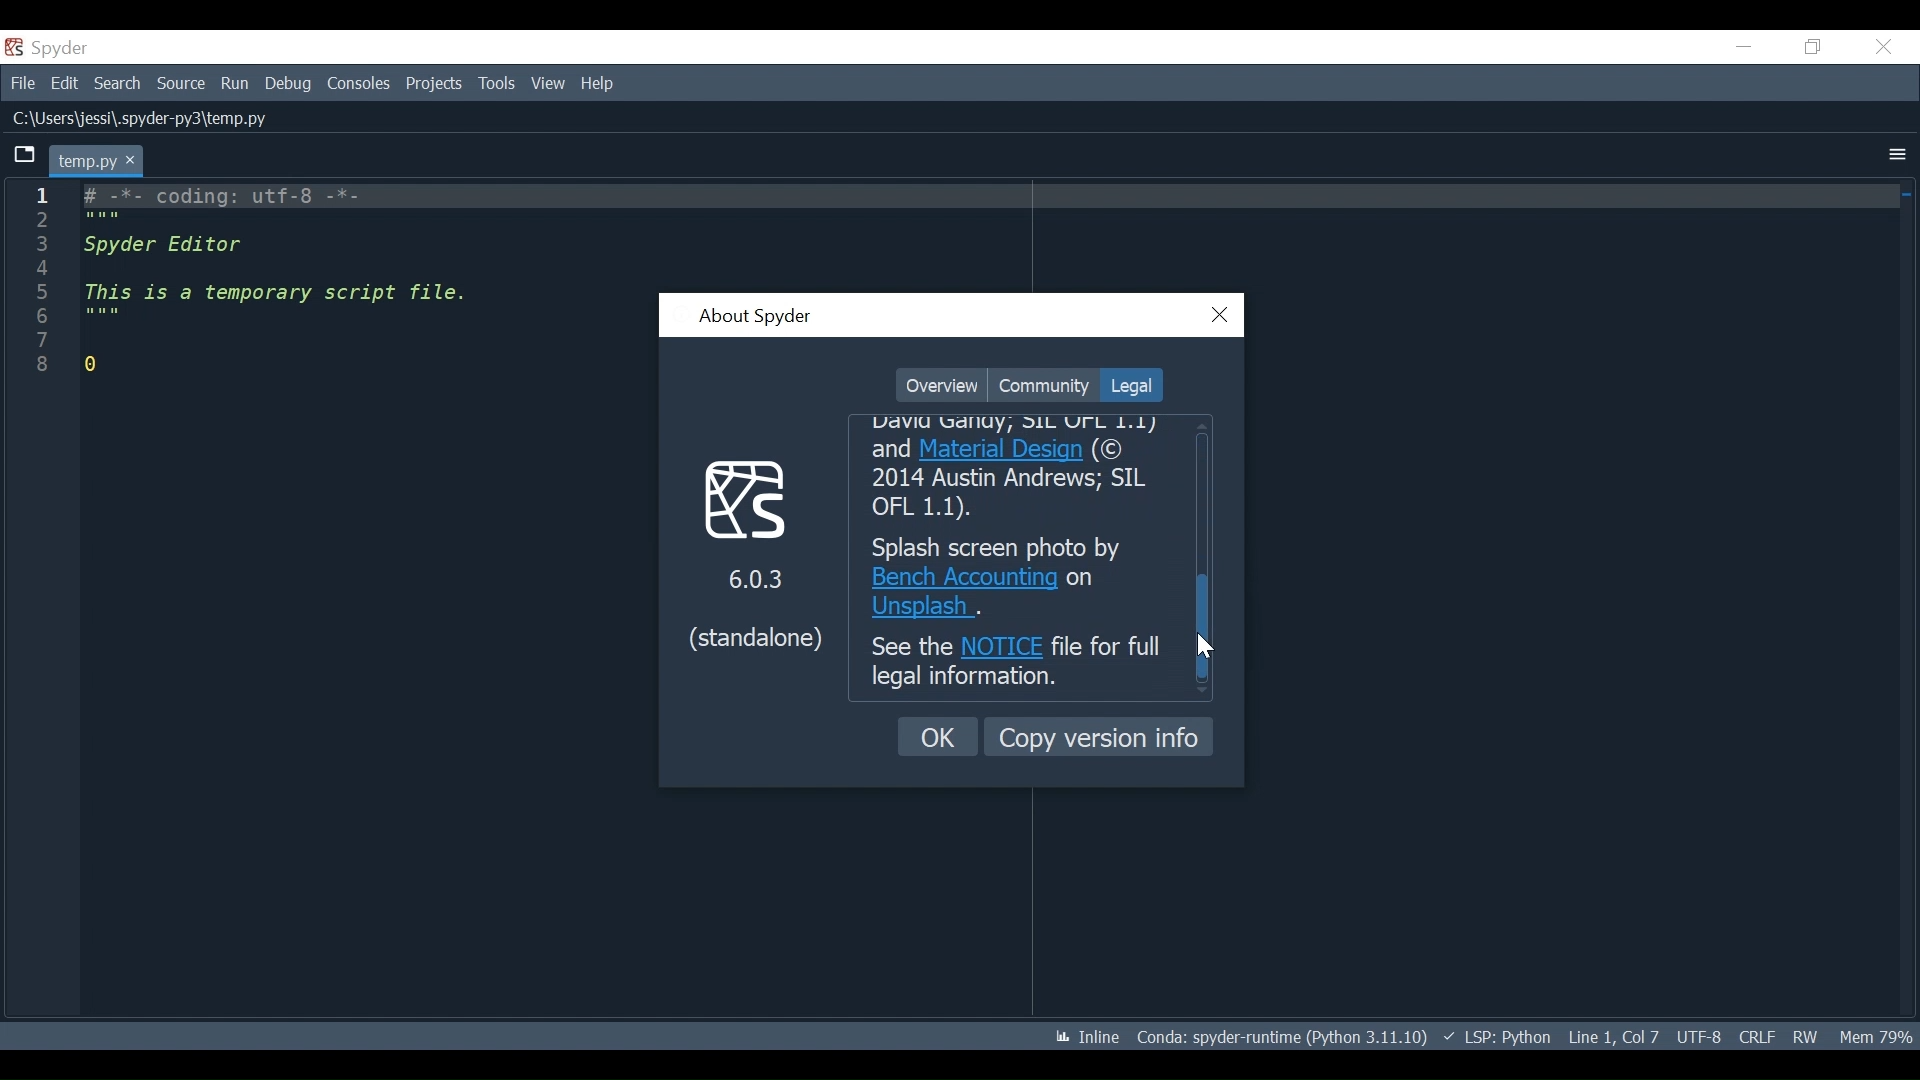 The height and width of the screenshot is (1080, 1920). Describe the element at coordinates (548, 83) in the screenshot. I see `View` at that location.